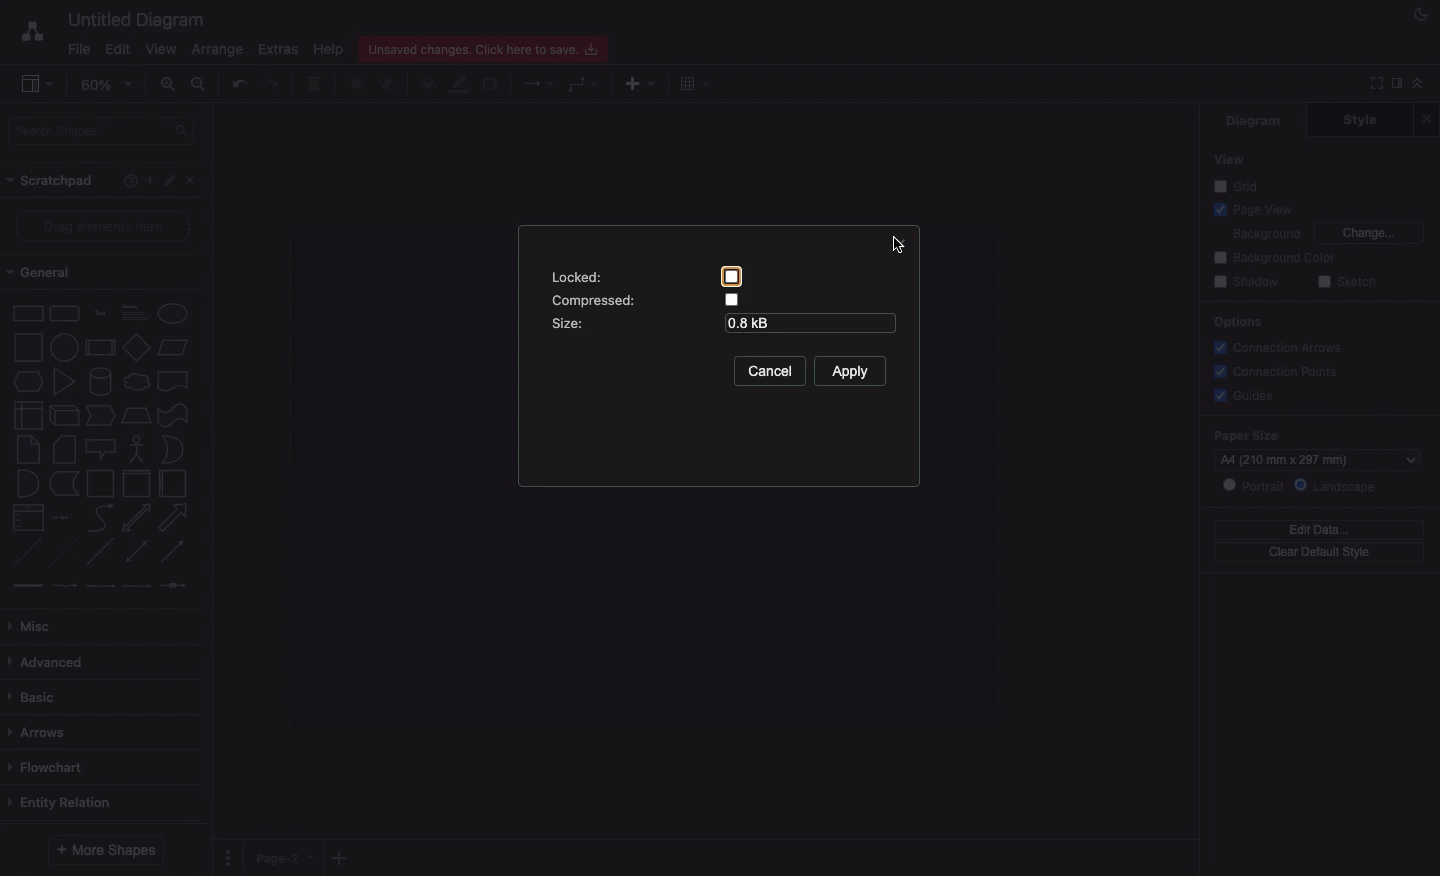 The image size is (1440, 876). I want to click on Undo, so click(239, 84).